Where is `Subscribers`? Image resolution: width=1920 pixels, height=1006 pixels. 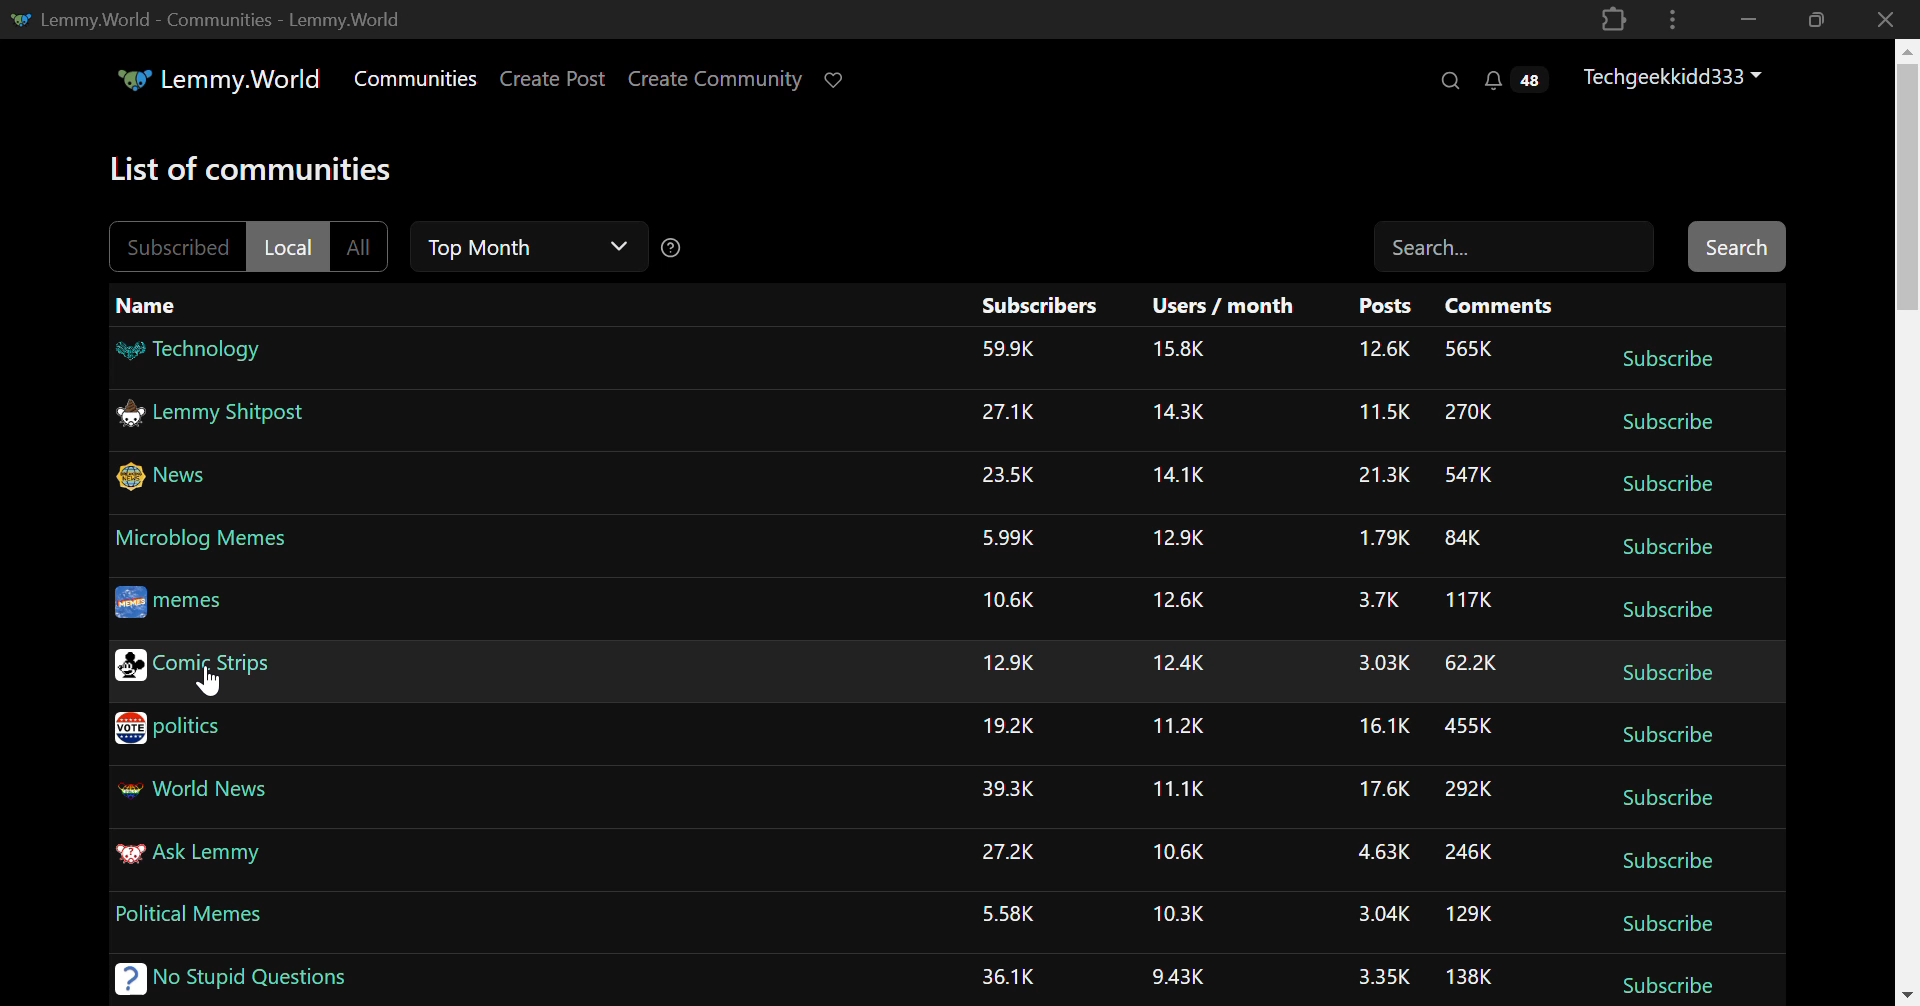
Subscribers is located at coordinates (1037, 307).